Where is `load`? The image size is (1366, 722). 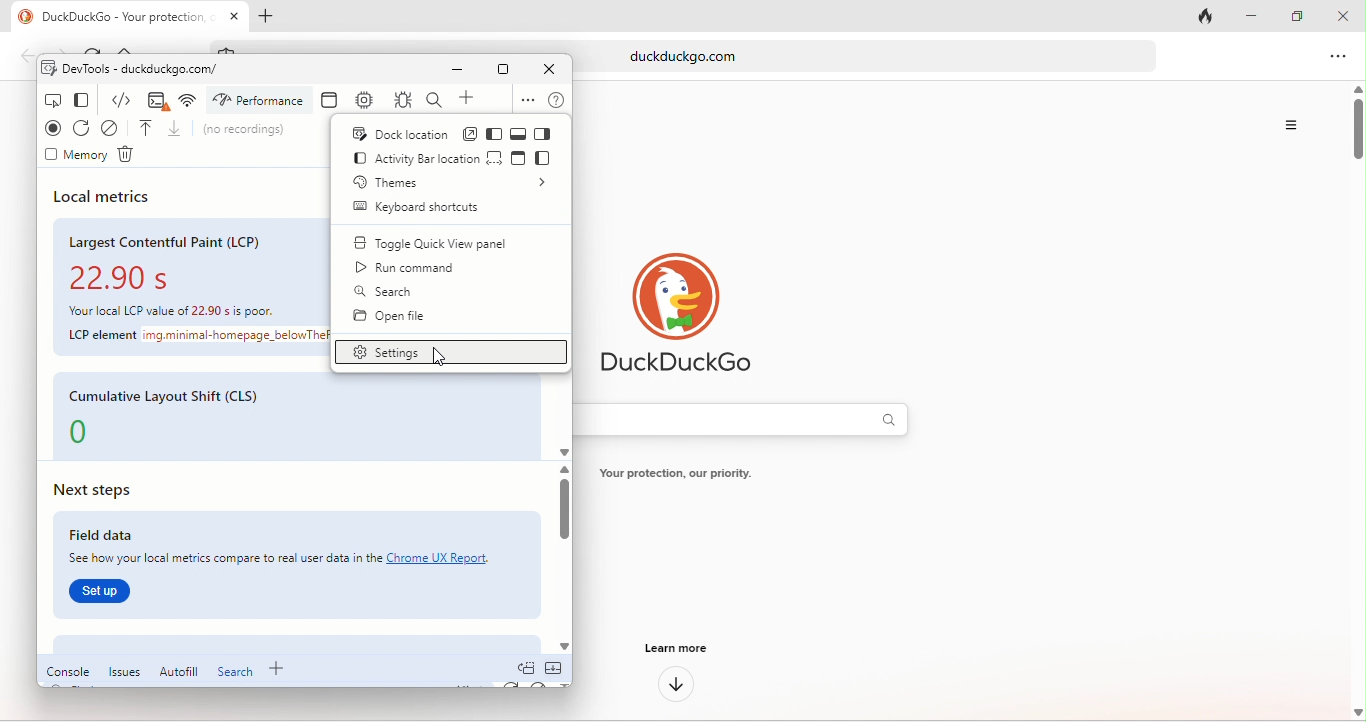 load is located at coordinates (145, 129).